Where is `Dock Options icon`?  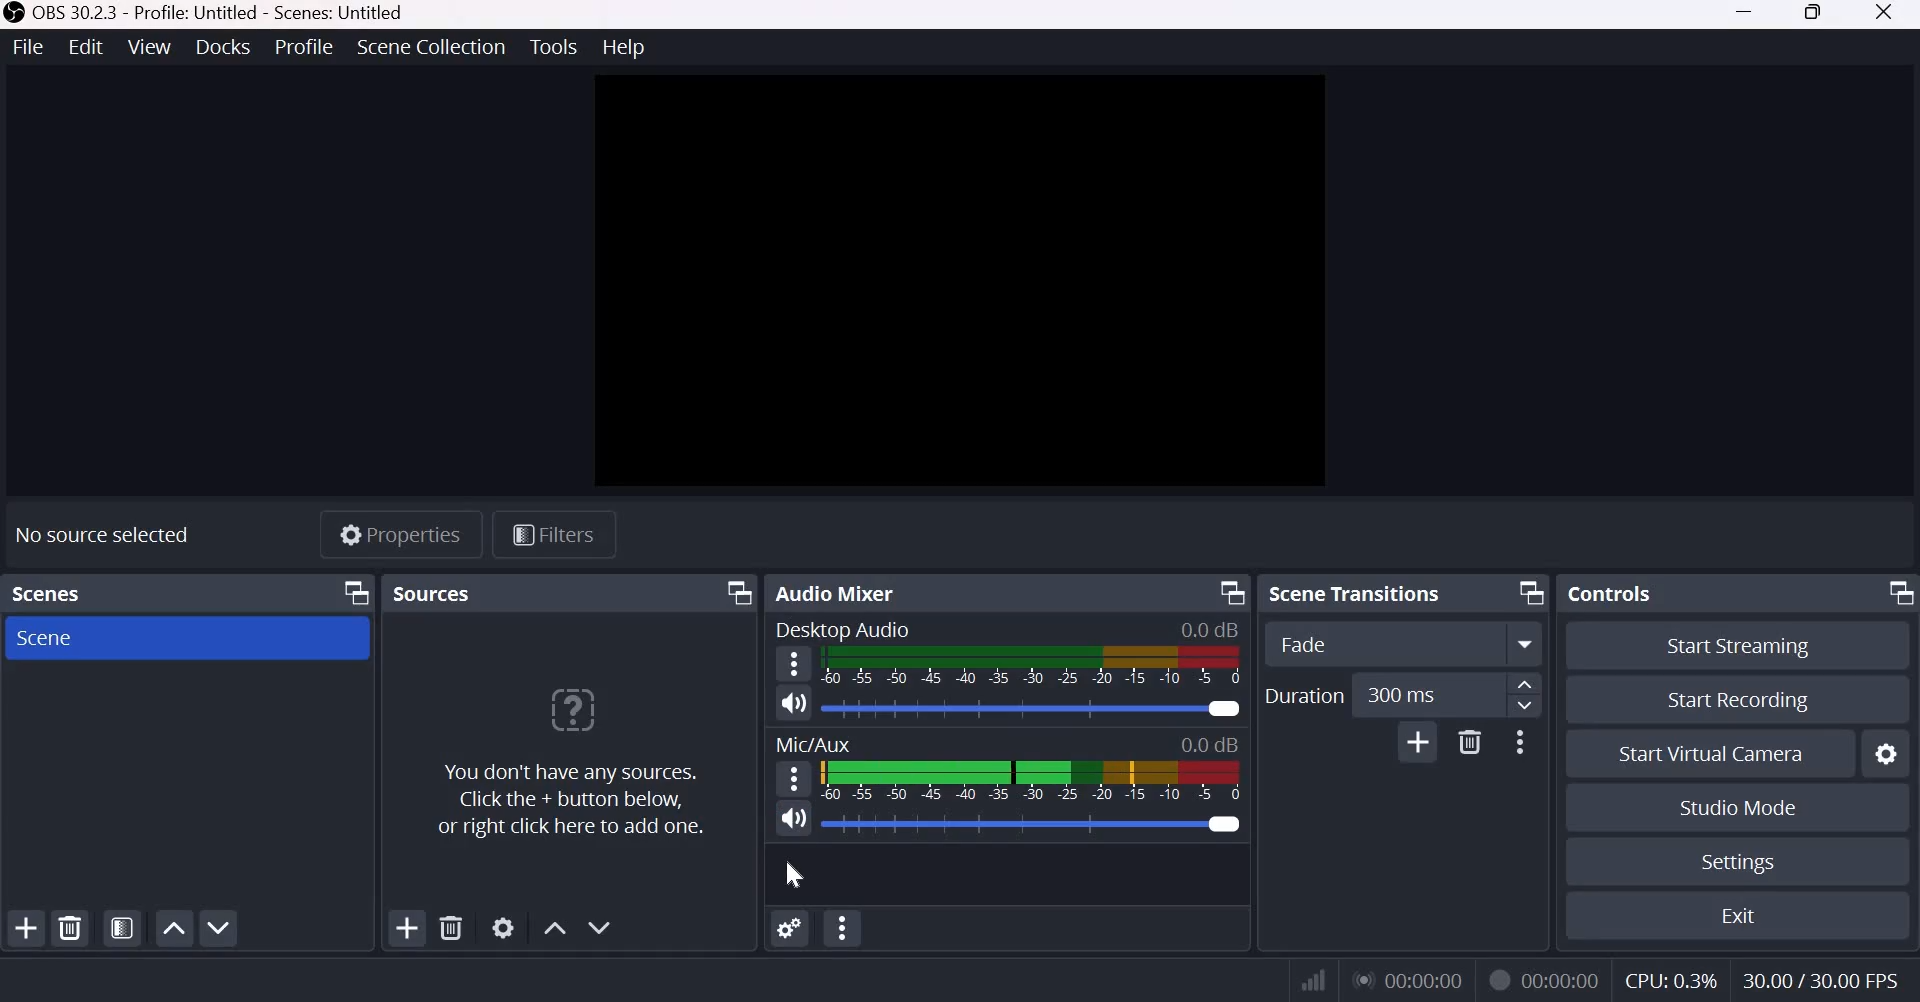 Dock Options icon is located at coordinates (1226, 593).